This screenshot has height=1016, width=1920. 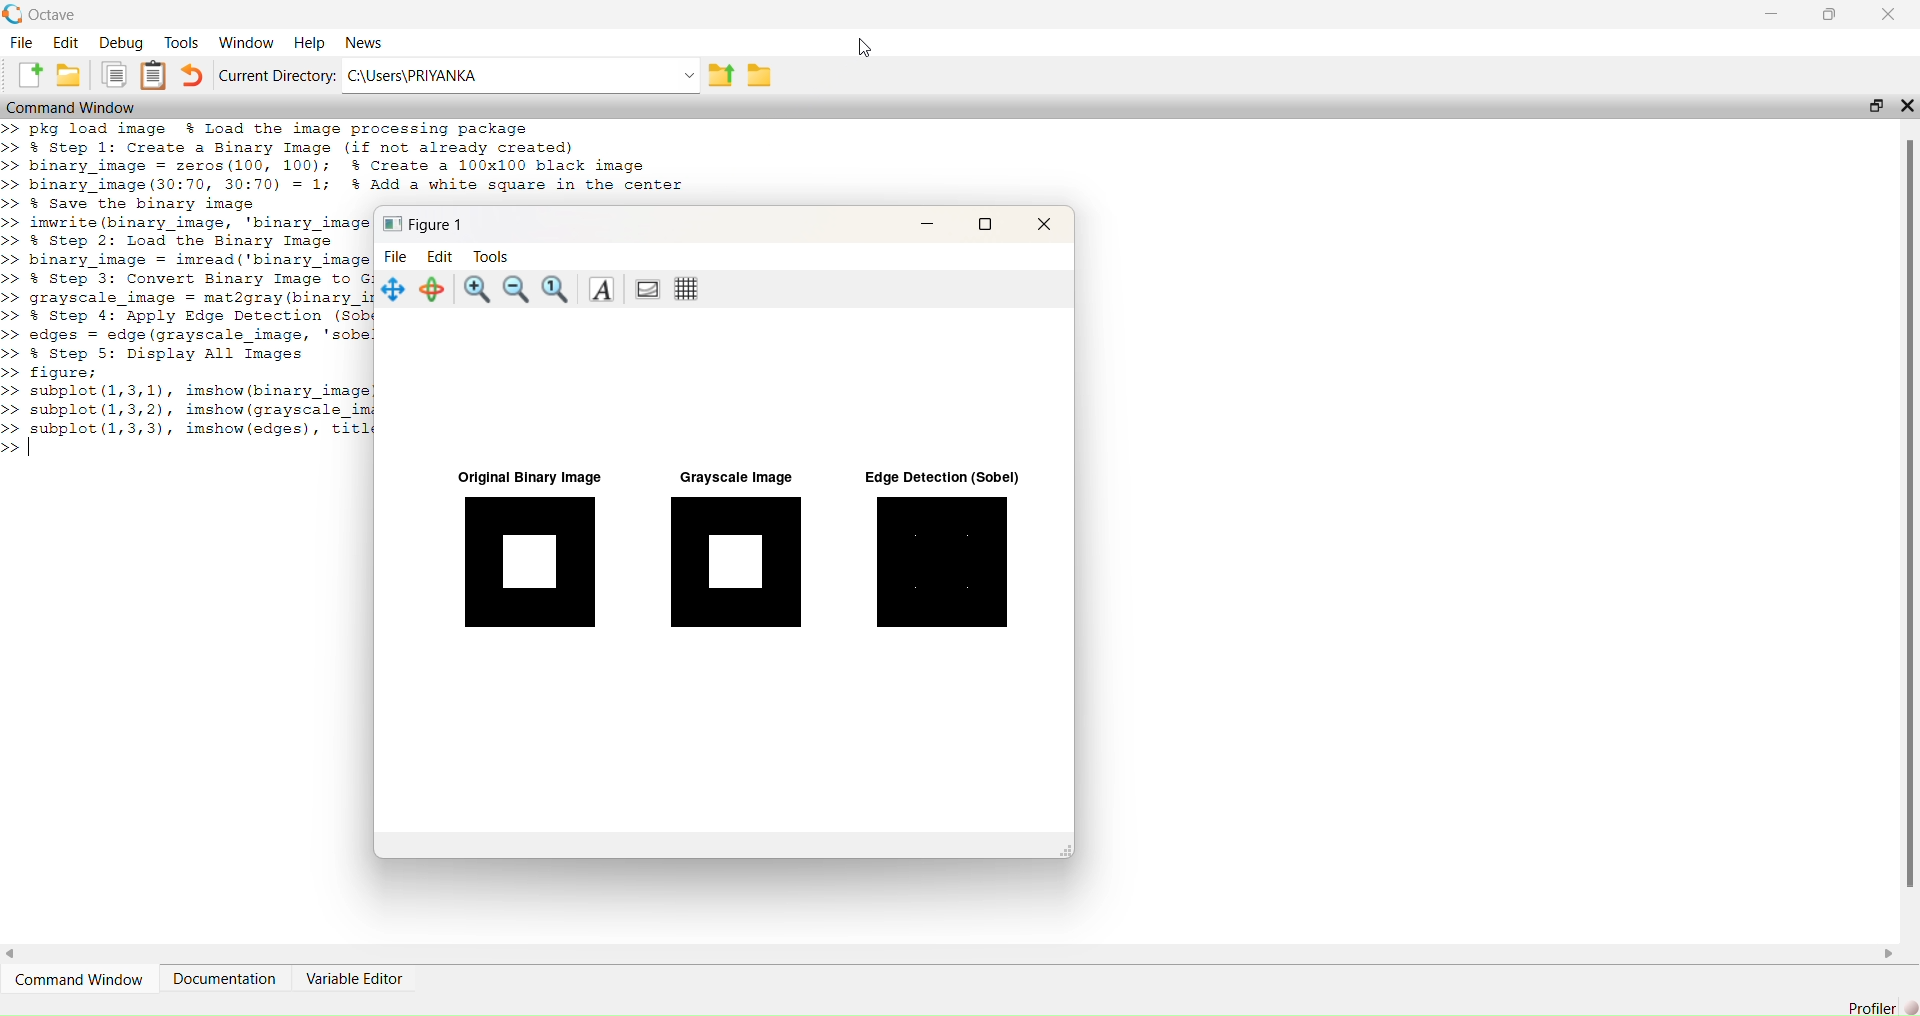 What do you see at coordinates (357, 165) in the screenshot?
I see `pkg load image % Load the image processing package

% Step 1: Create a Binary Image (if not already created)

binary image = zeros(100, 100); % Create a 100x100 black image
binary_image (30:70, 30:70) = 1; % Add a white square in the center
2 Save the binary image` at bounding box center [357, 165].